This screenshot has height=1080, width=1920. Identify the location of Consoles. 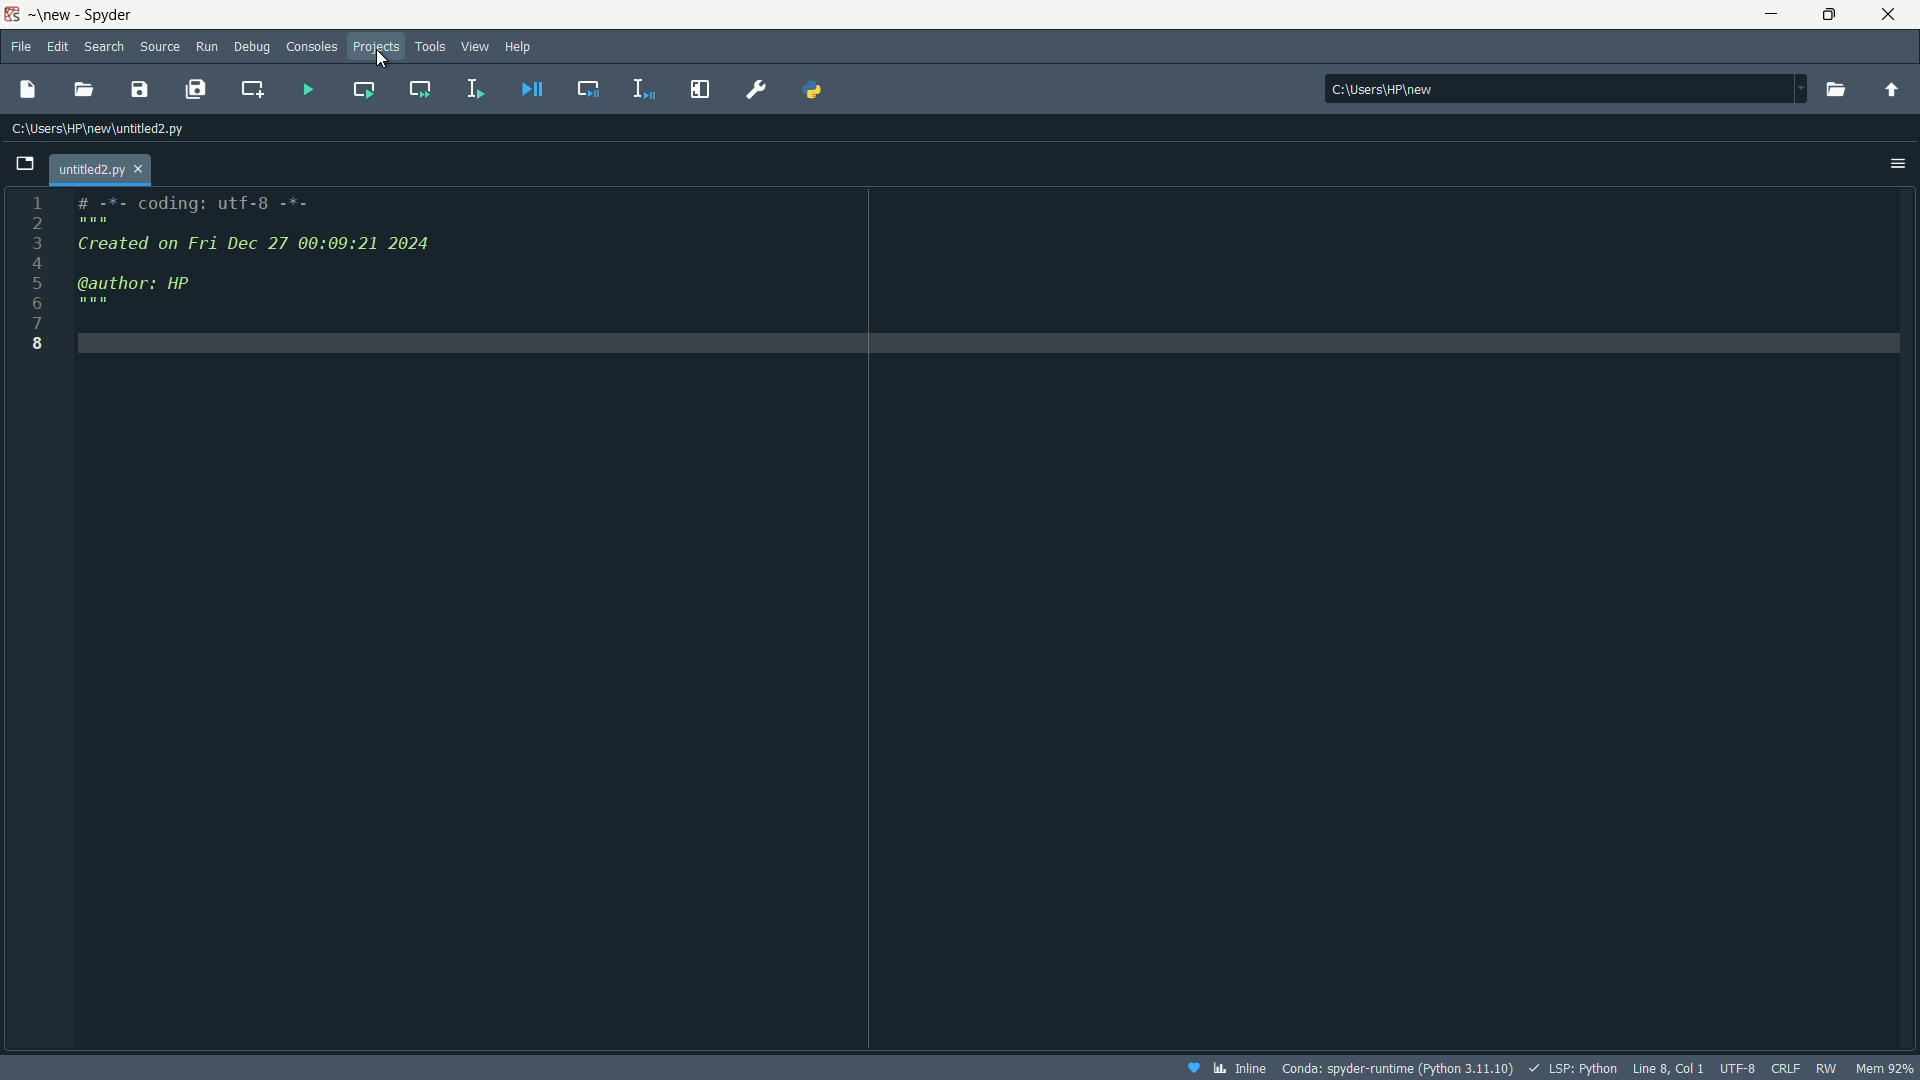
(310, 45).